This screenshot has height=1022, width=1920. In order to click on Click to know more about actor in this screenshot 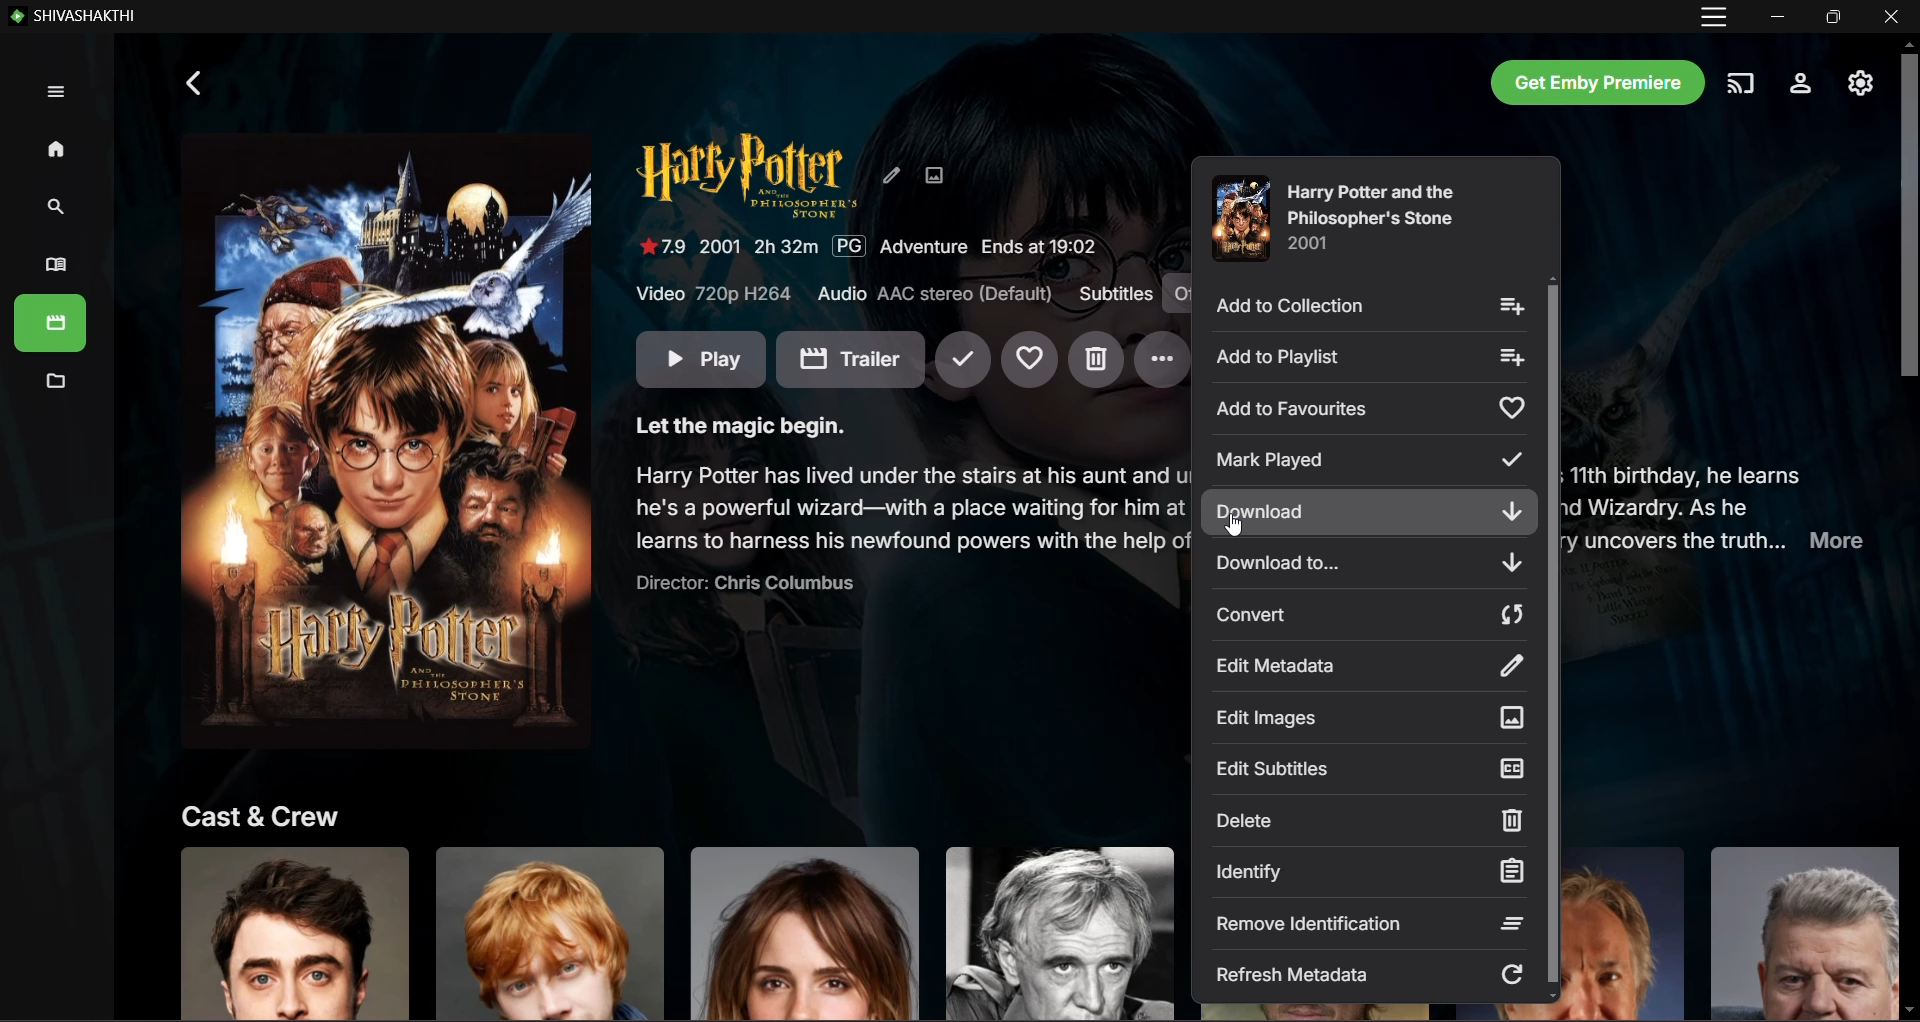, I will do `click(805, 932)`.